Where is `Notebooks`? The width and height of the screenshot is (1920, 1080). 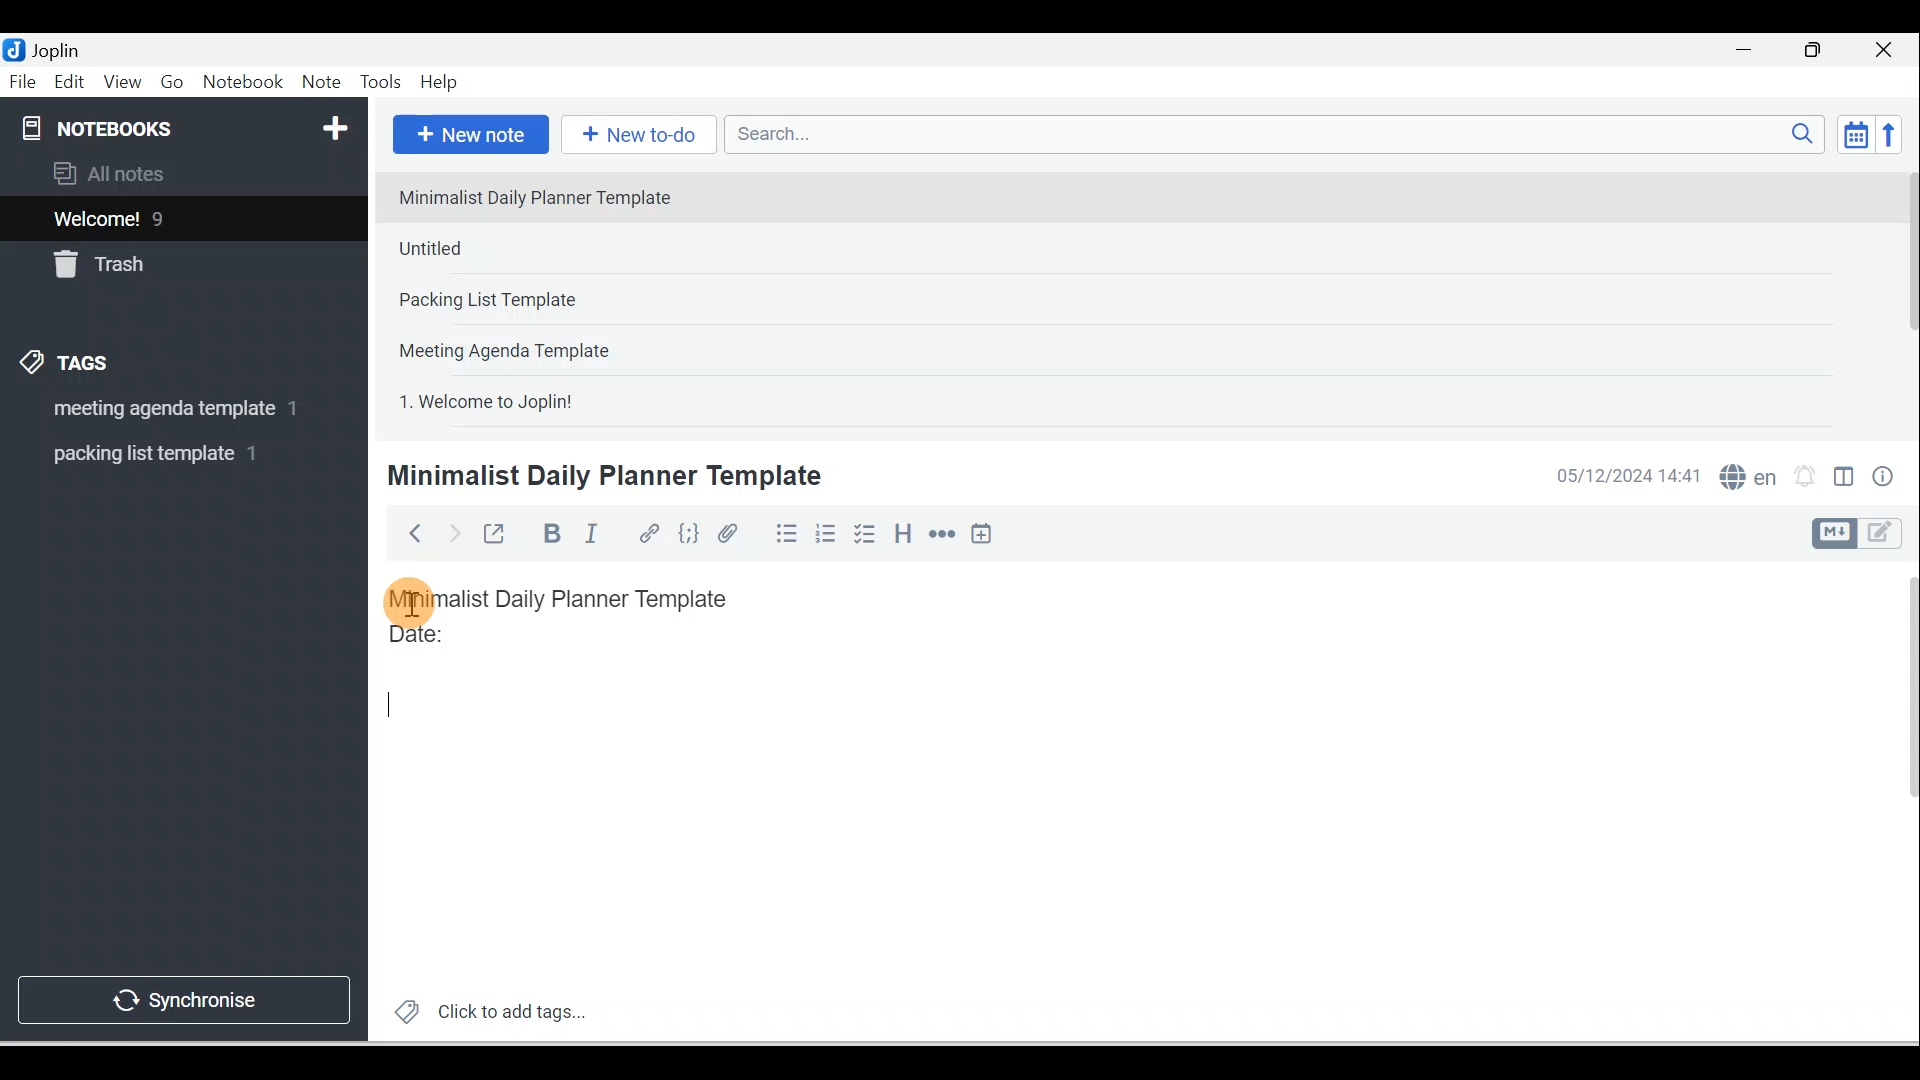
Notebooks is located at coordinates (188, 124).